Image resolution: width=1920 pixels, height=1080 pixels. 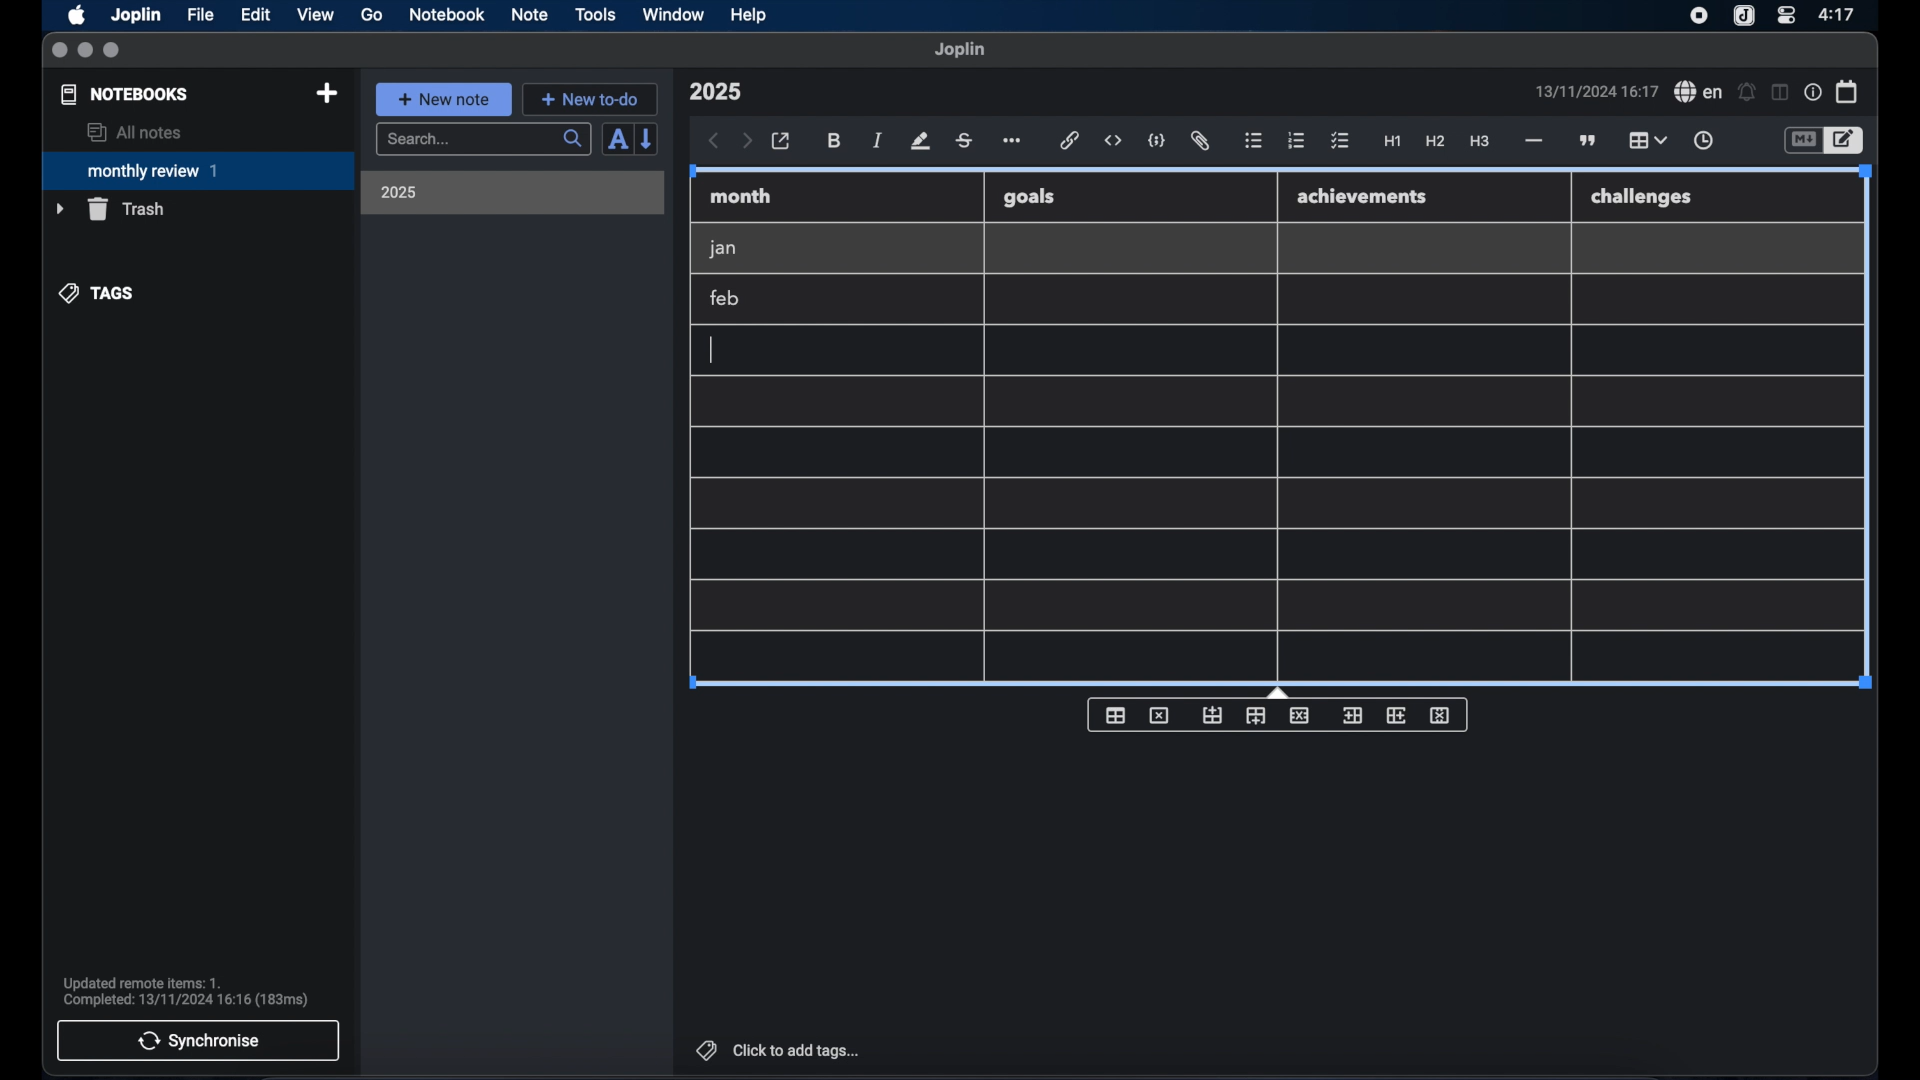 What do you see at coordinates (85, 51) in the screenshot?
I see `minimize` at bounding box center [85, 51].